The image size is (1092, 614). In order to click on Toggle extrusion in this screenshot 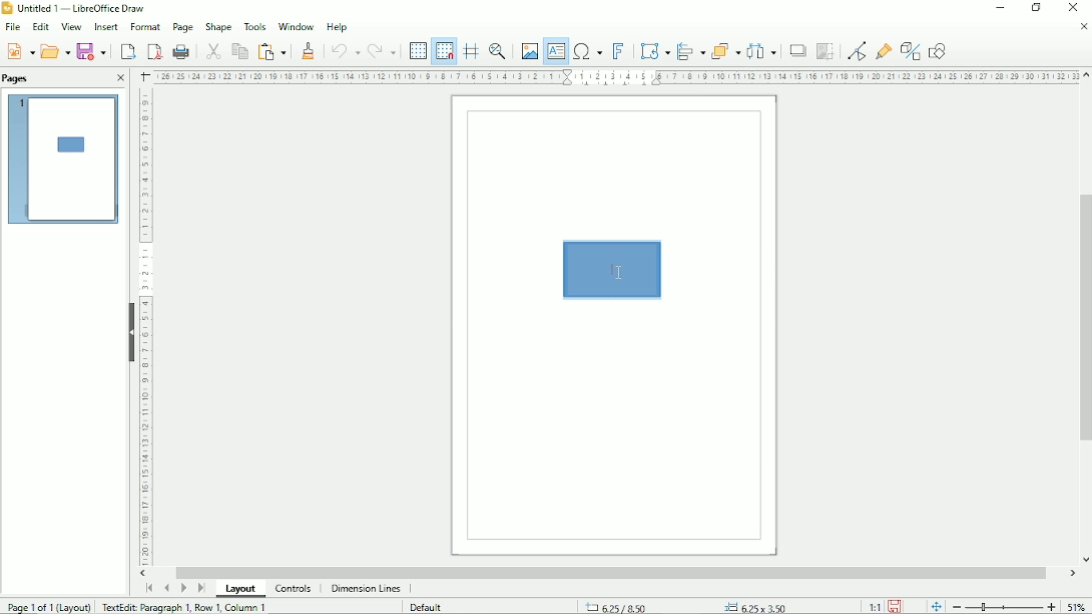, I will do `click(911, 50)`.